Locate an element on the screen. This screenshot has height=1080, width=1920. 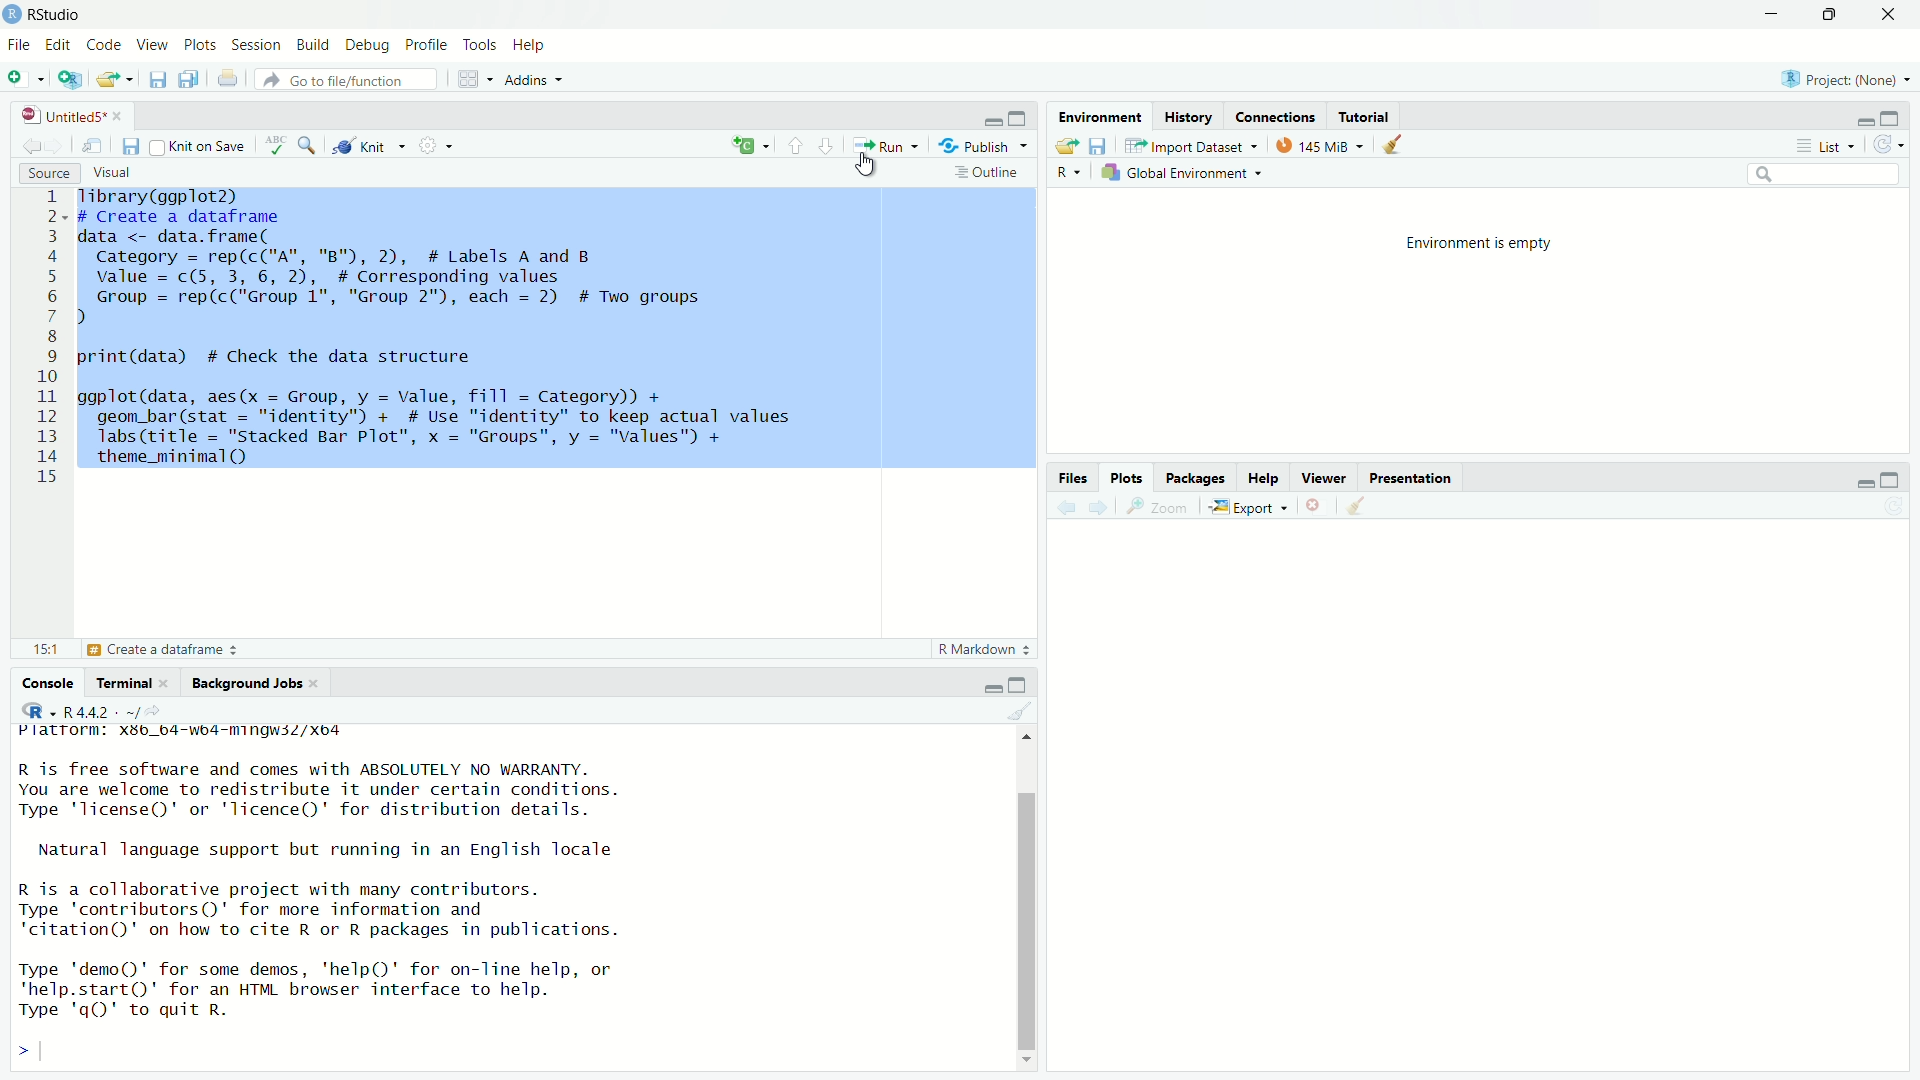
Minimize is located at coordinates (992, 120).